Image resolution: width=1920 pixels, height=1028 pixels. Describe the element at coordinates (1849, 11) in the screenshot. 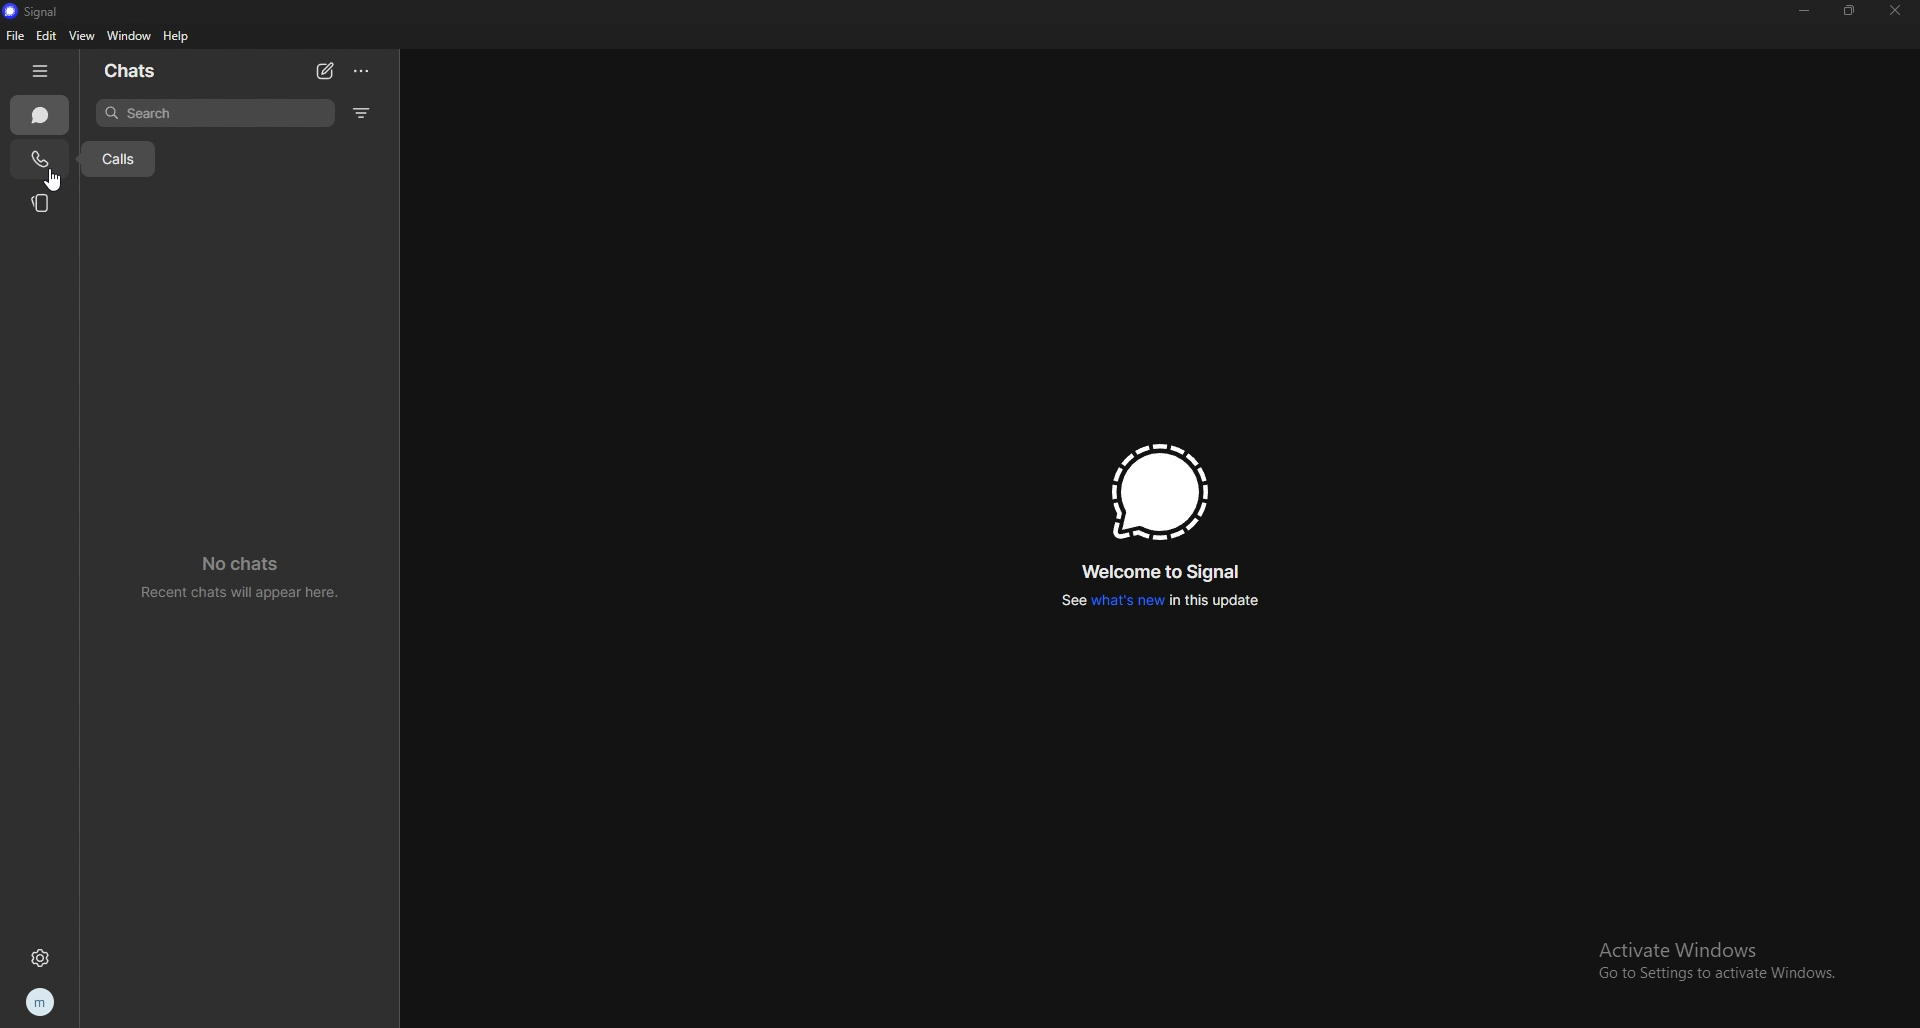

I see `resize` at that location.